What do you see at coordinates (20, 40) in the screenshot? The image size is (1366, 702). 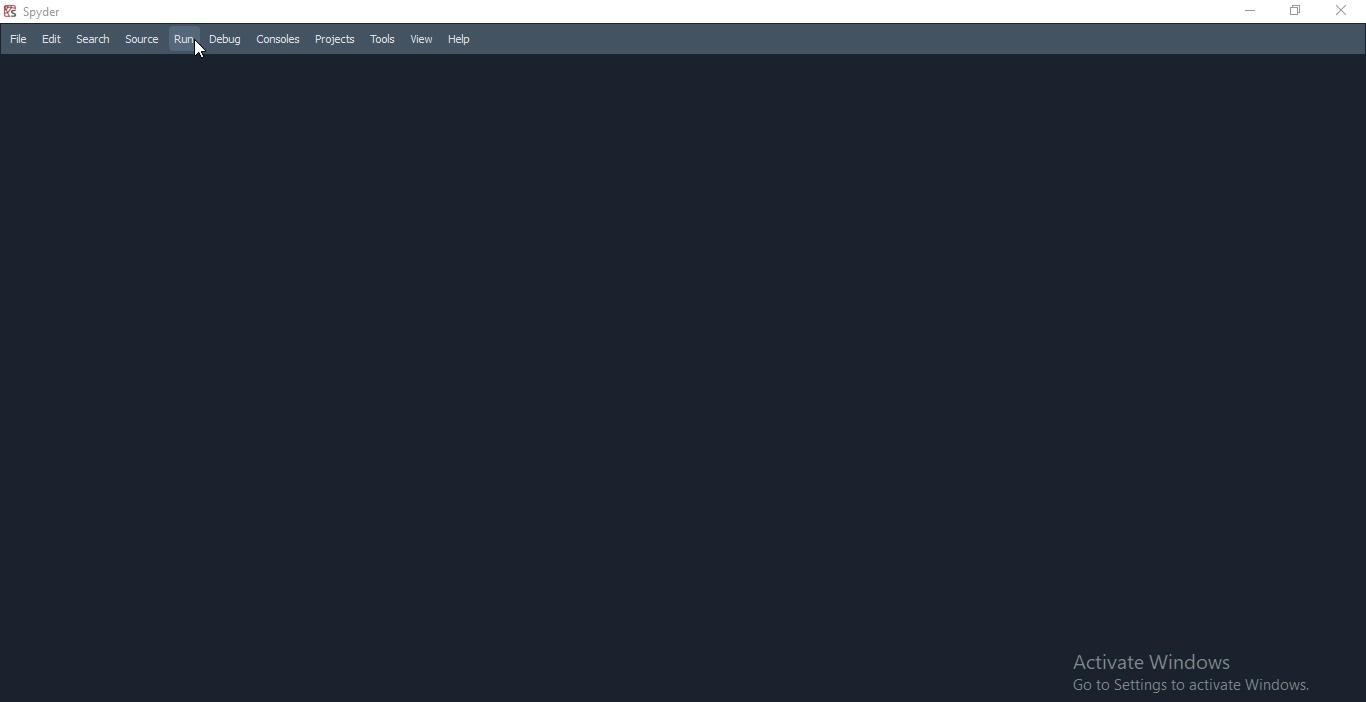 I see `File ` at bounding box center [20, 40].